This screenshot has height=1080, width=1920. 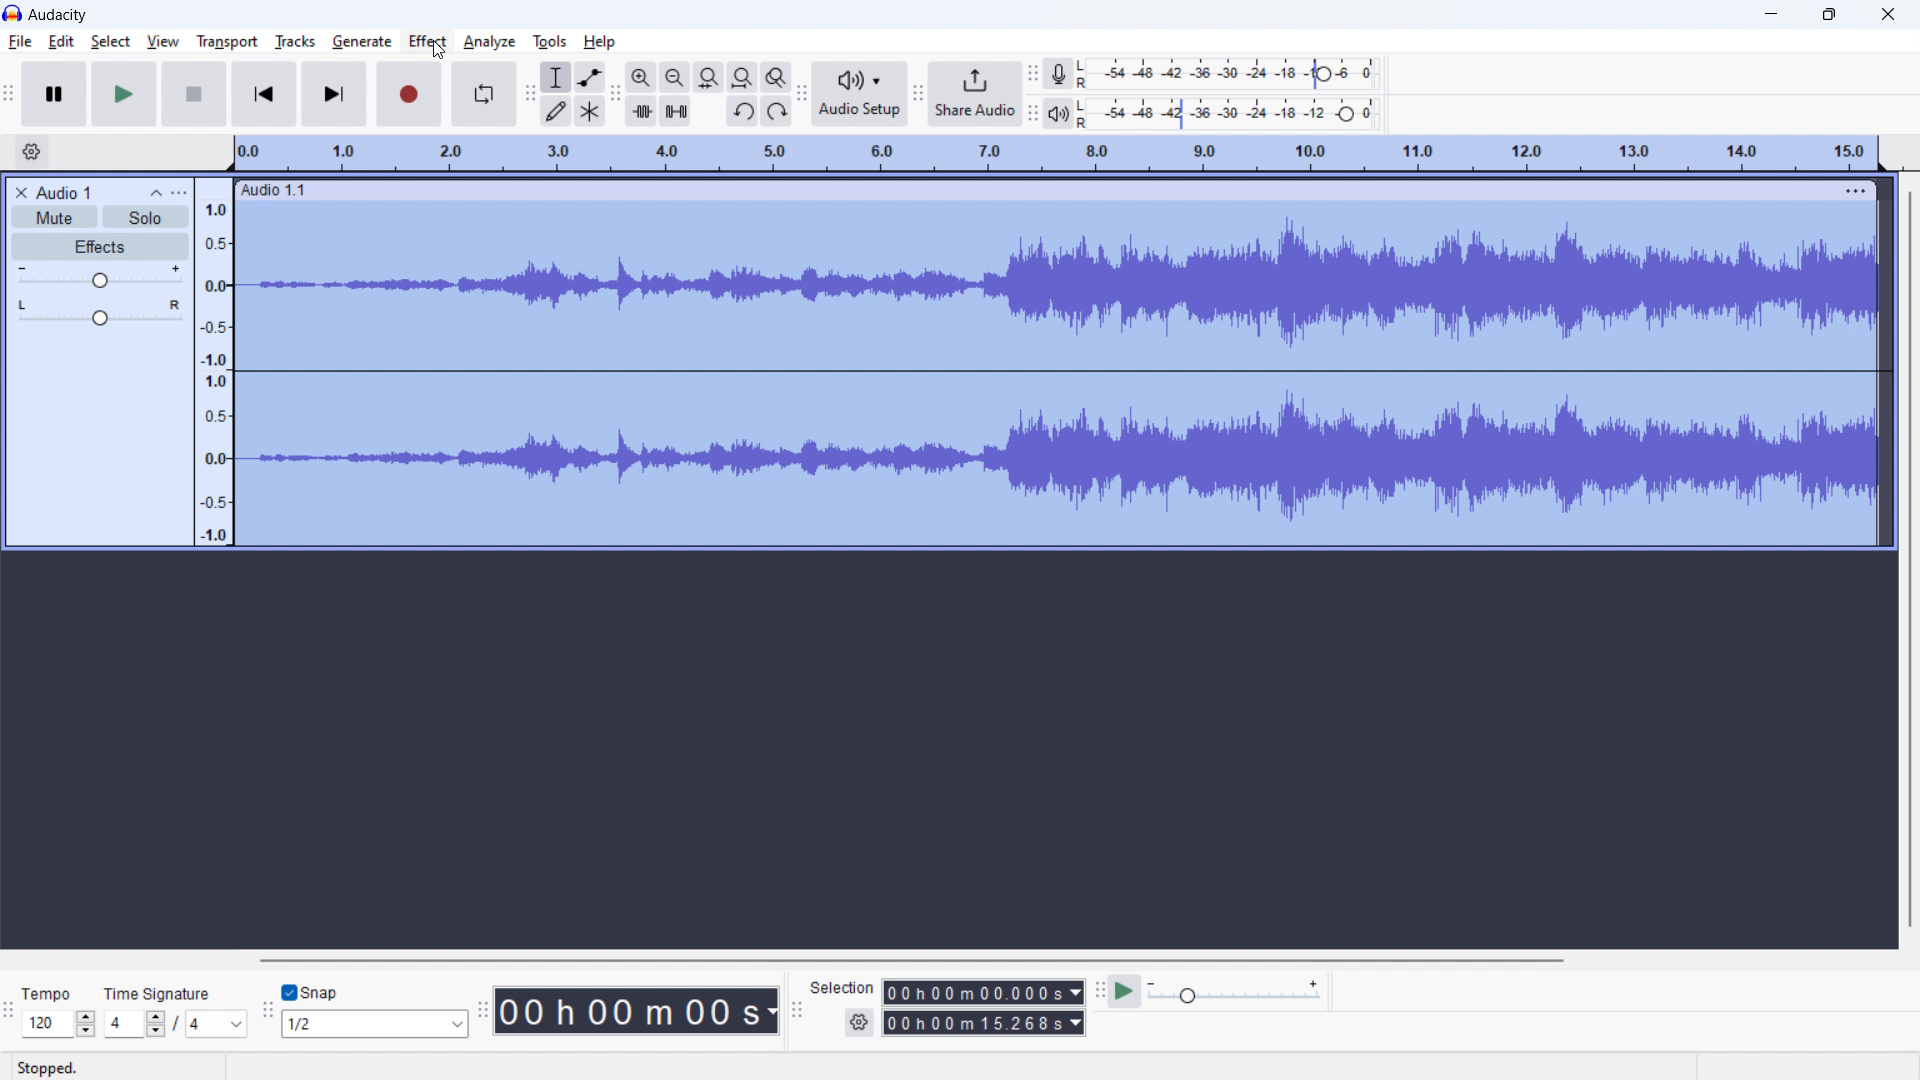 I want to click on selection tool, so click(x=556, y=78).